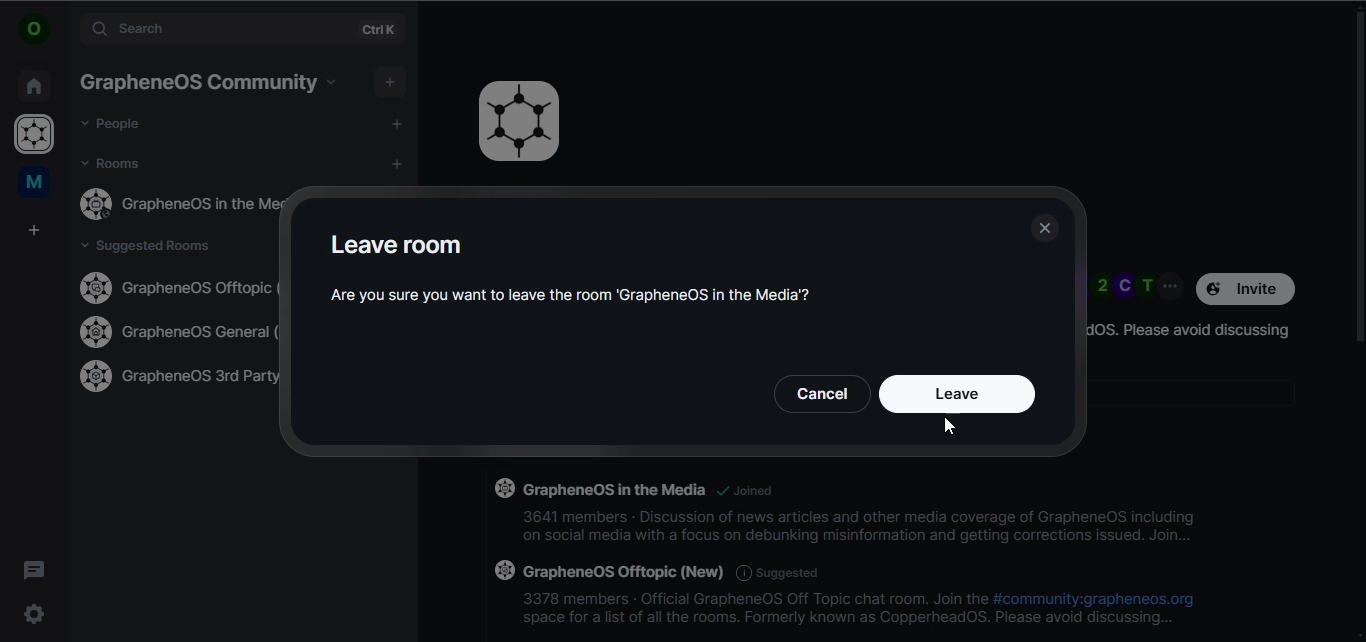 This screenshot has width=1366, height=642. I want to click on explore room, so click(383, 30).